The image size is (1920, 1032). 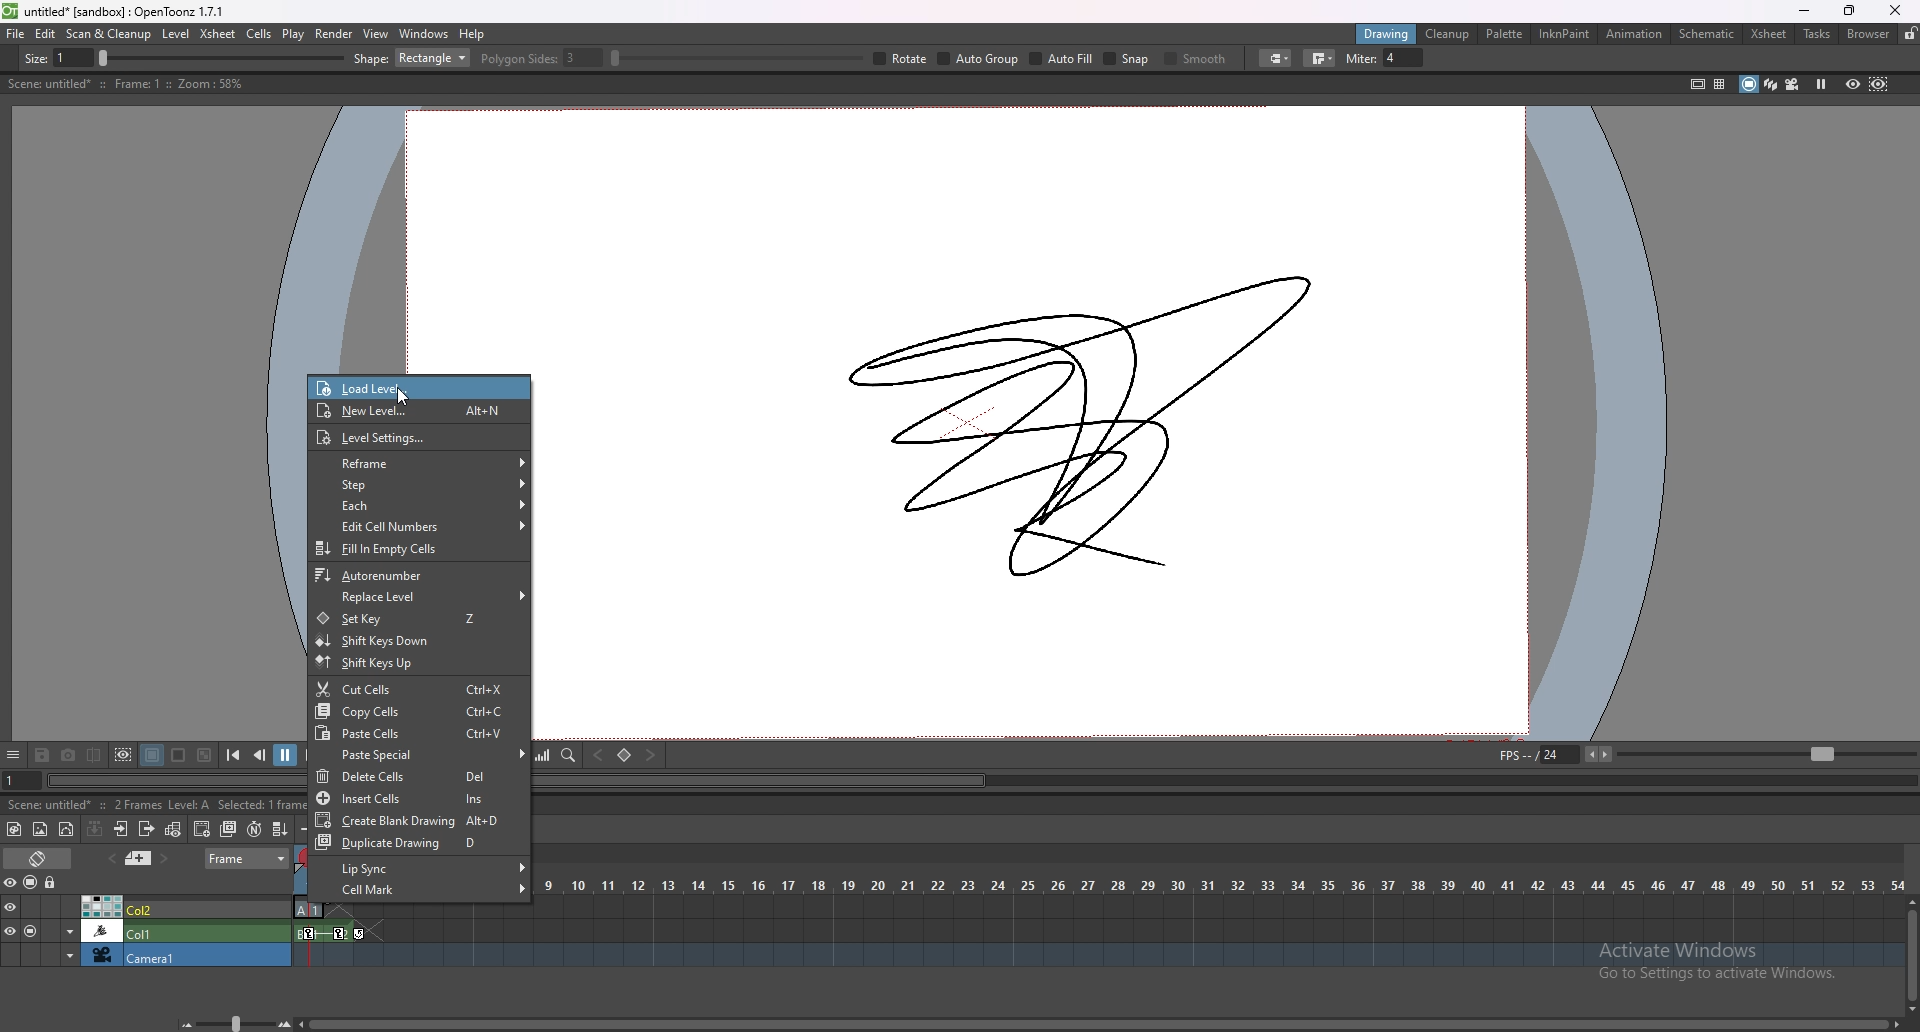 I want to click on open x subsheet, so click(x=121, y=829).